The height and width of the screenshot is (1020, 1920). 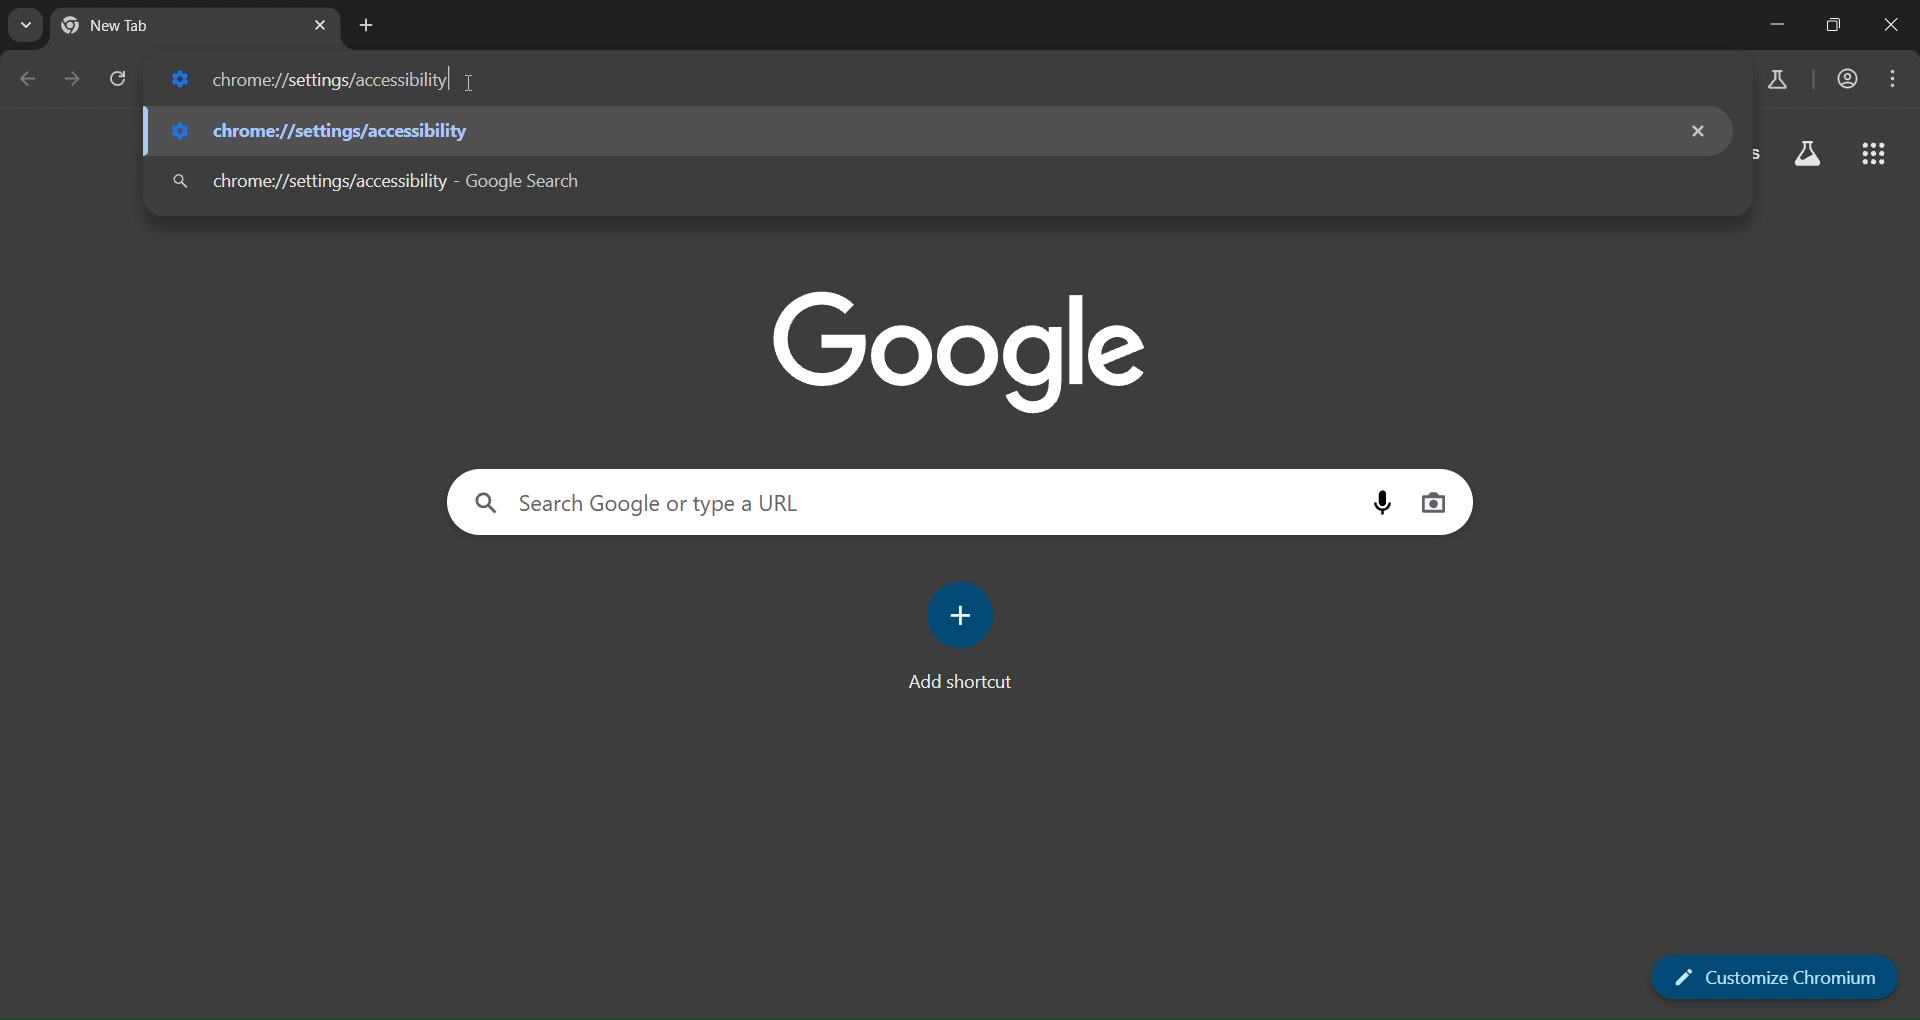 I want to click on menu, so click(x=1894, y=80).